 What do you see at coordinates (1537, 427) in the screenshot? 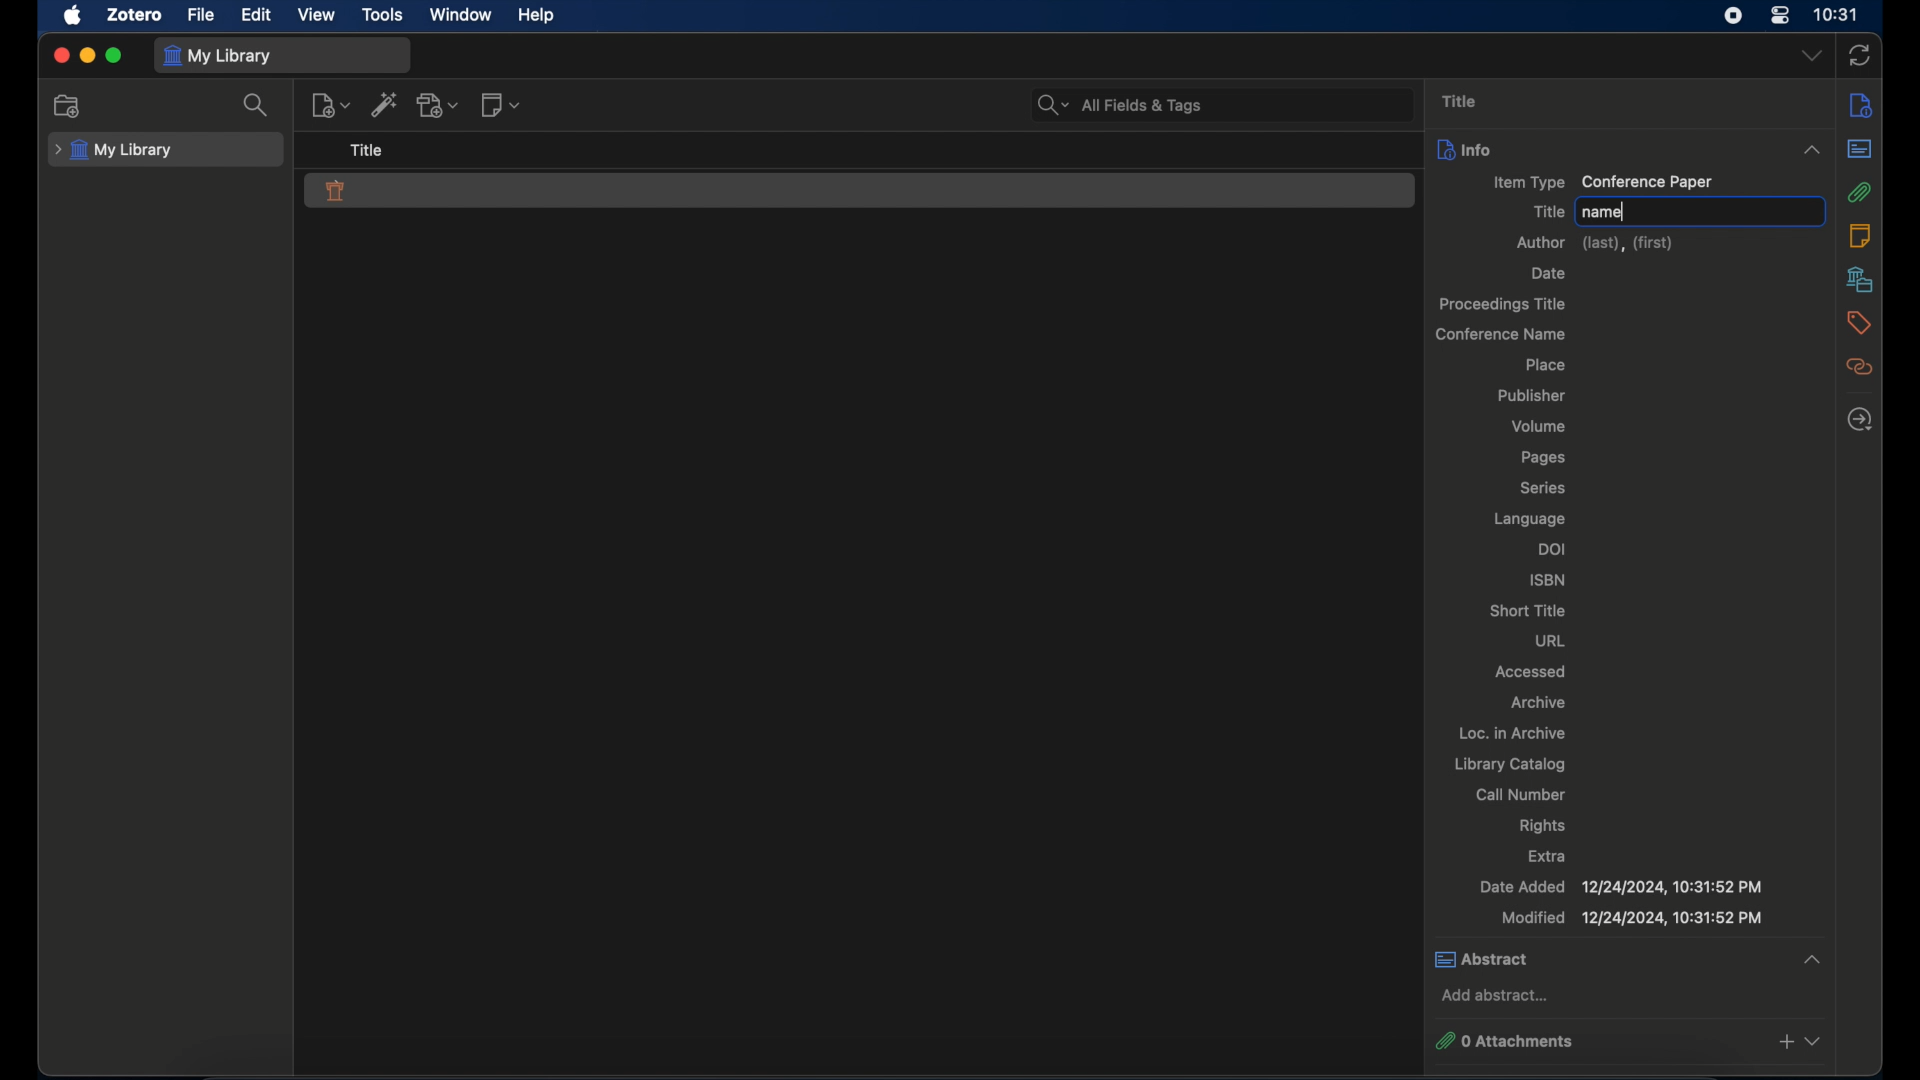
I see `volume` at bounding box center [1537, 427].